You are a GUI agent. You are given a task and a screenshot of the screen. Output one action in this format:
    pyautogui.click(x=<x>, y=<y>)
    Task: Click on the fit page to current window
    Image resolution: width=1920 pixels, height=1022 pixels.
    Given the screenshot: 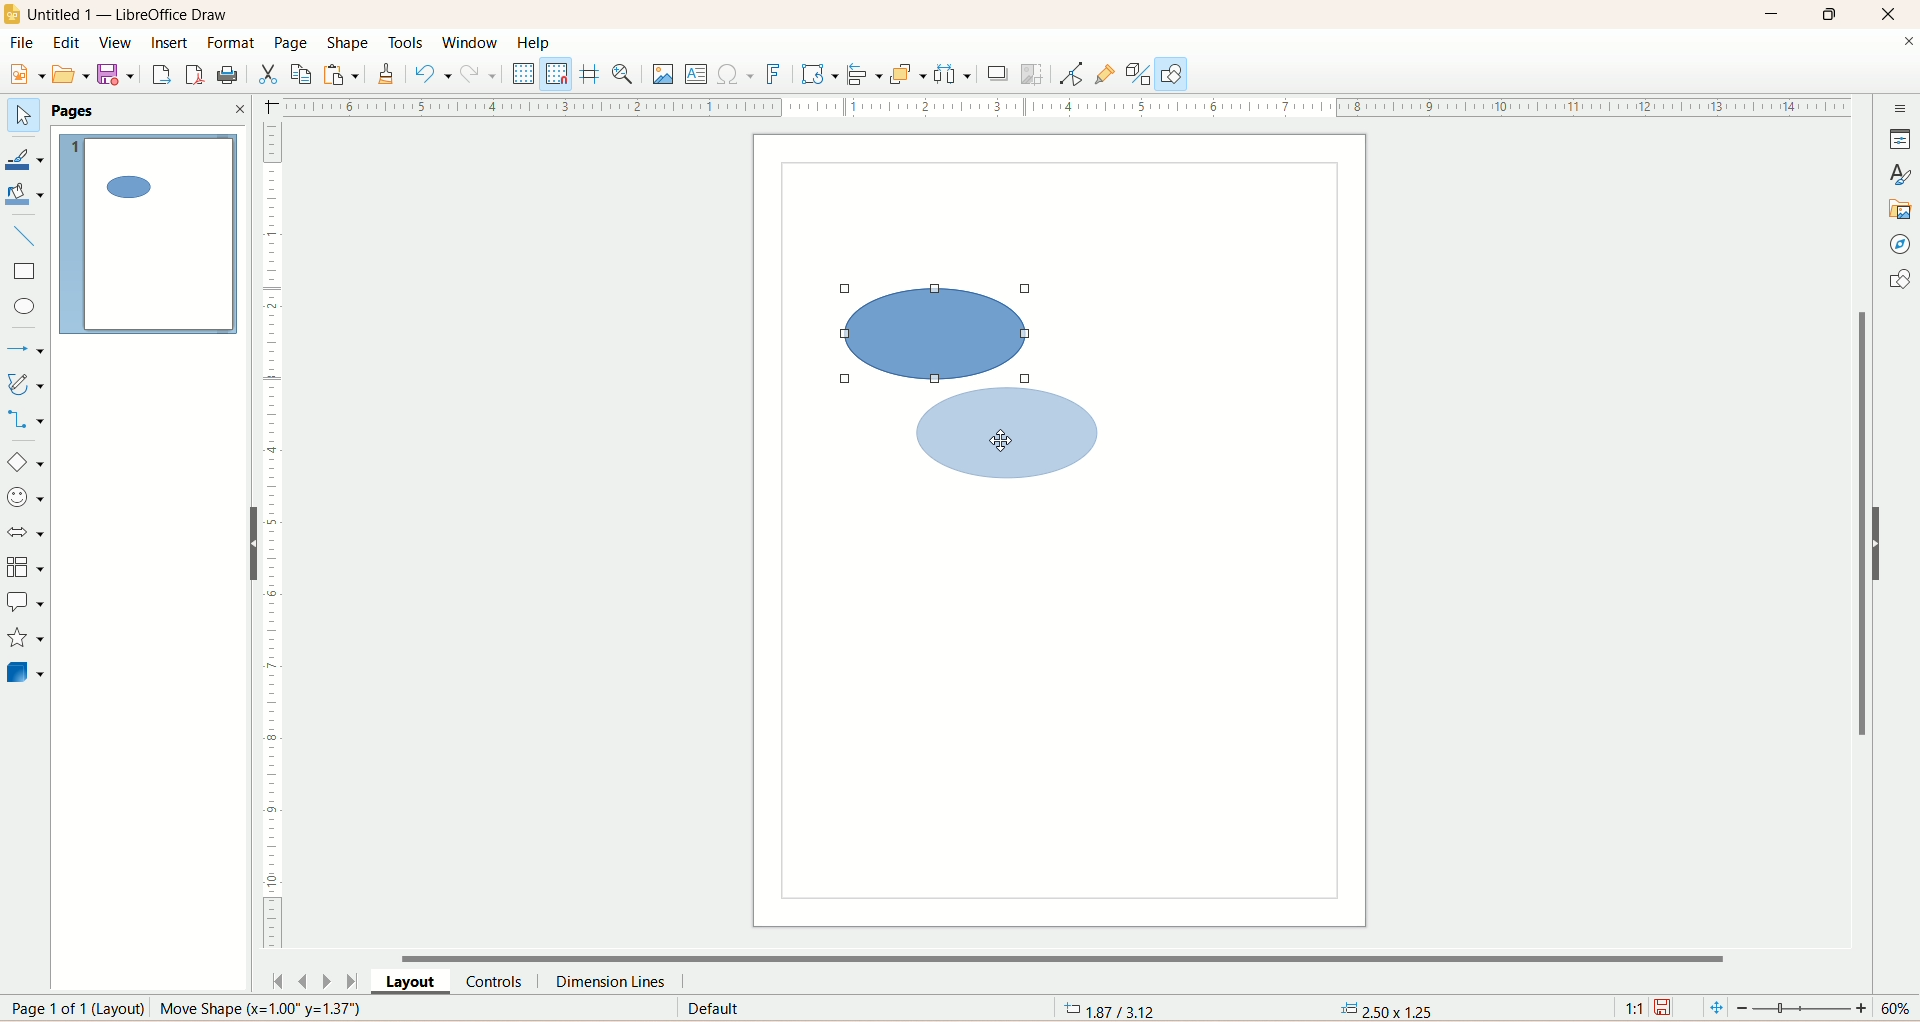 What is the action you would take?
    pyautogui.click(x=1713, y=1008)
    